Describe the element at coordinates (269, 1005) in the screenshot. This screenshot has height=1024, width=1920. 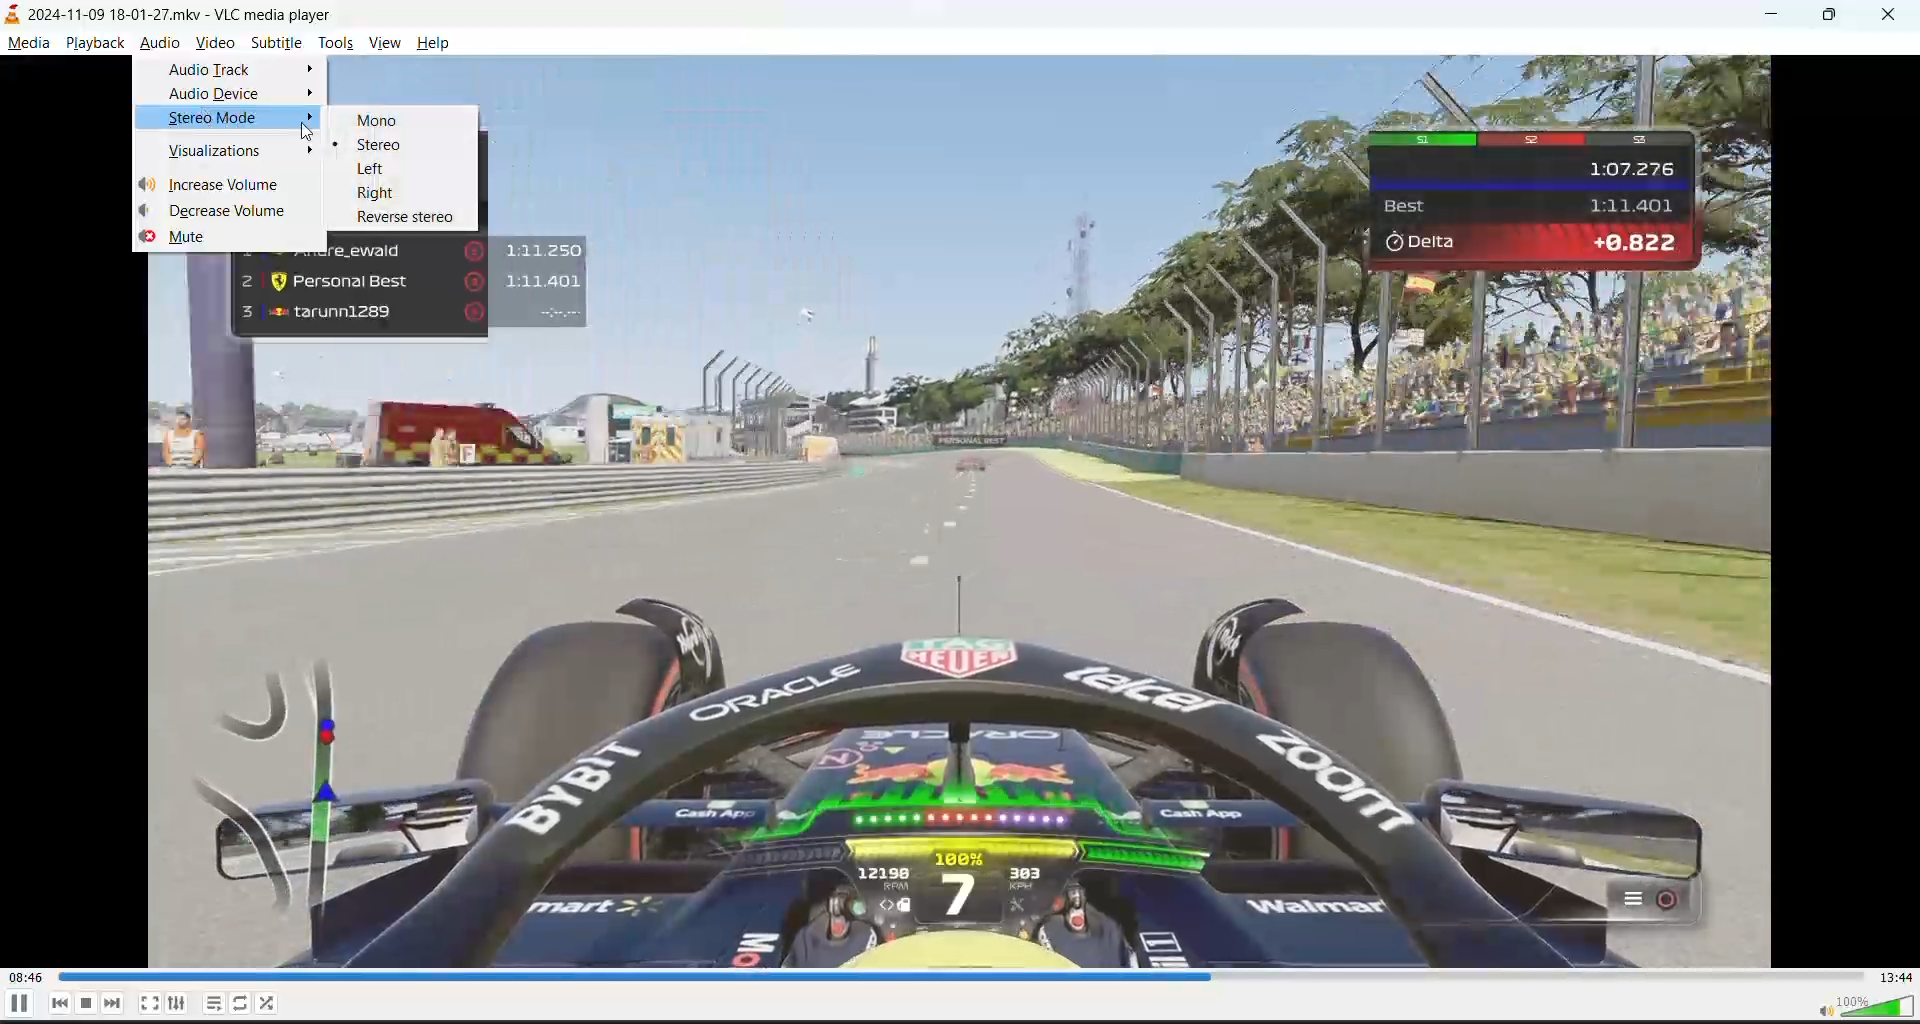
I see `random` at that location.